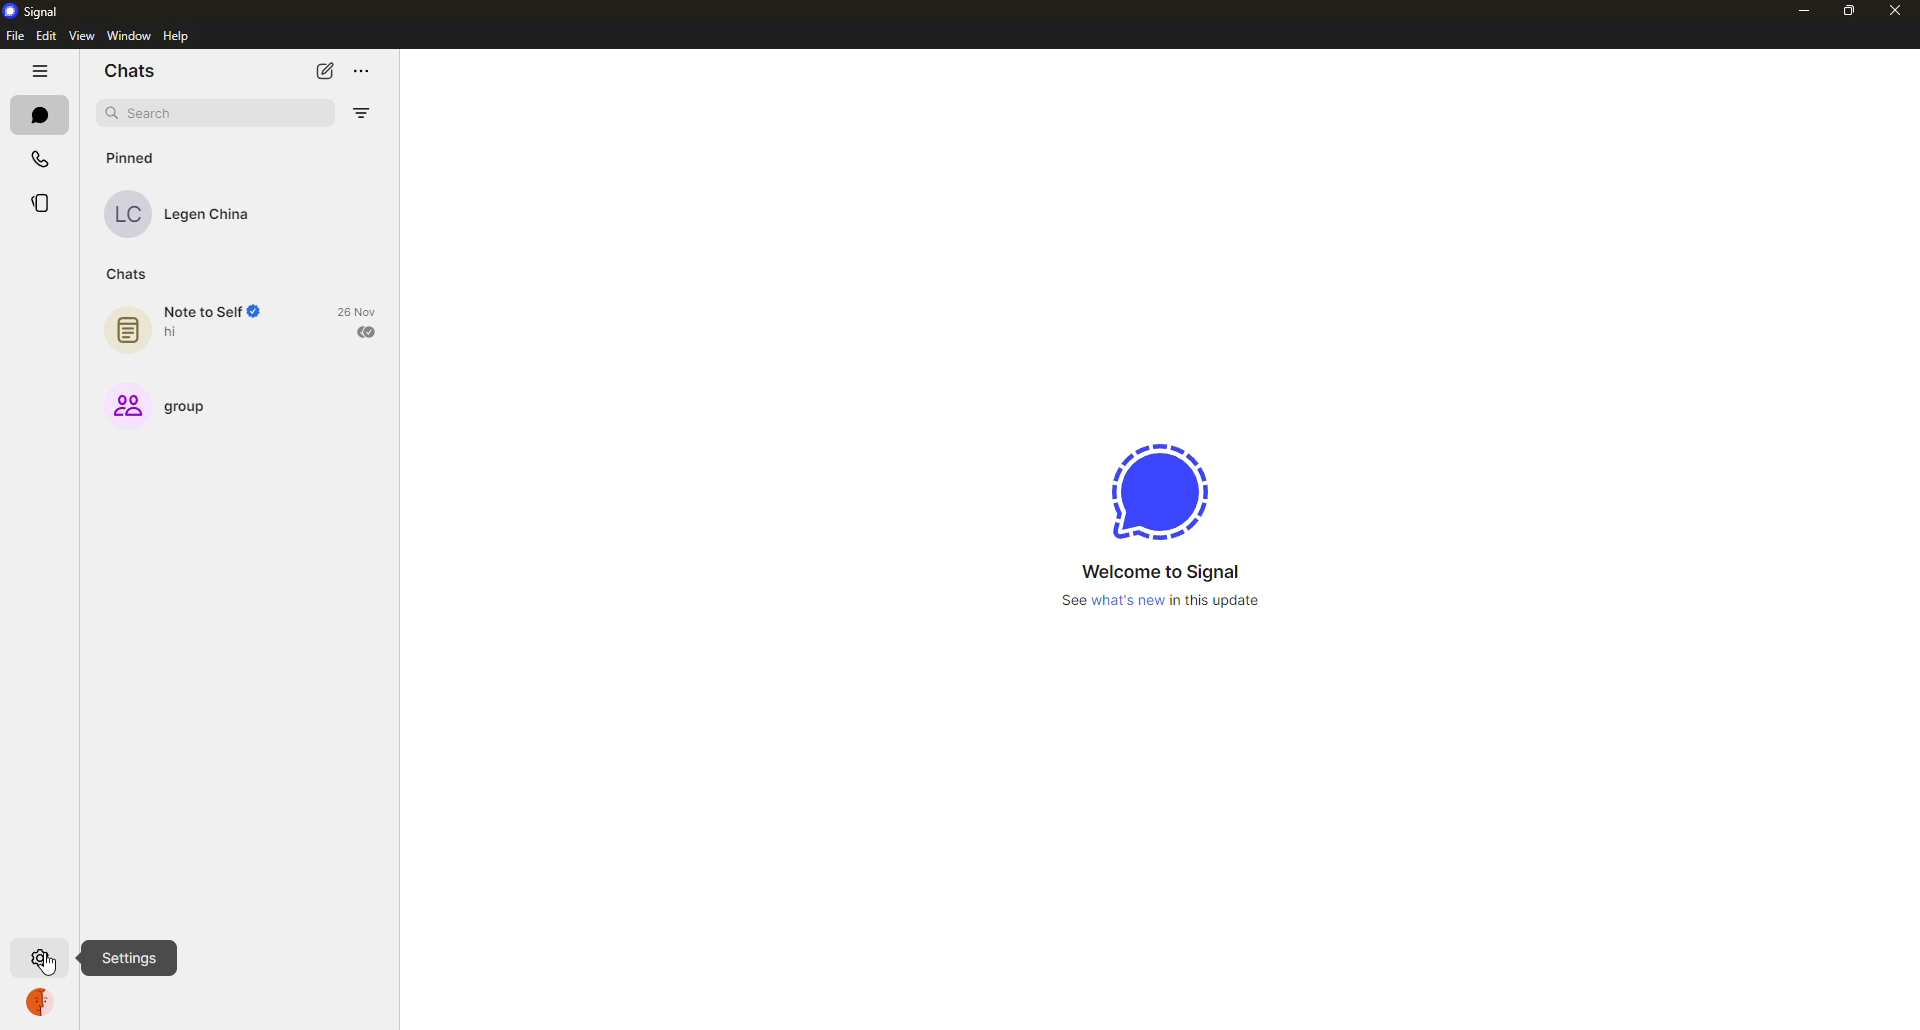 This screenshot has width=1920, height=1030. What do you see at coordinates (1803, 10) in the screenshot?
I see `minimize` at bounding box center [1803, 10].